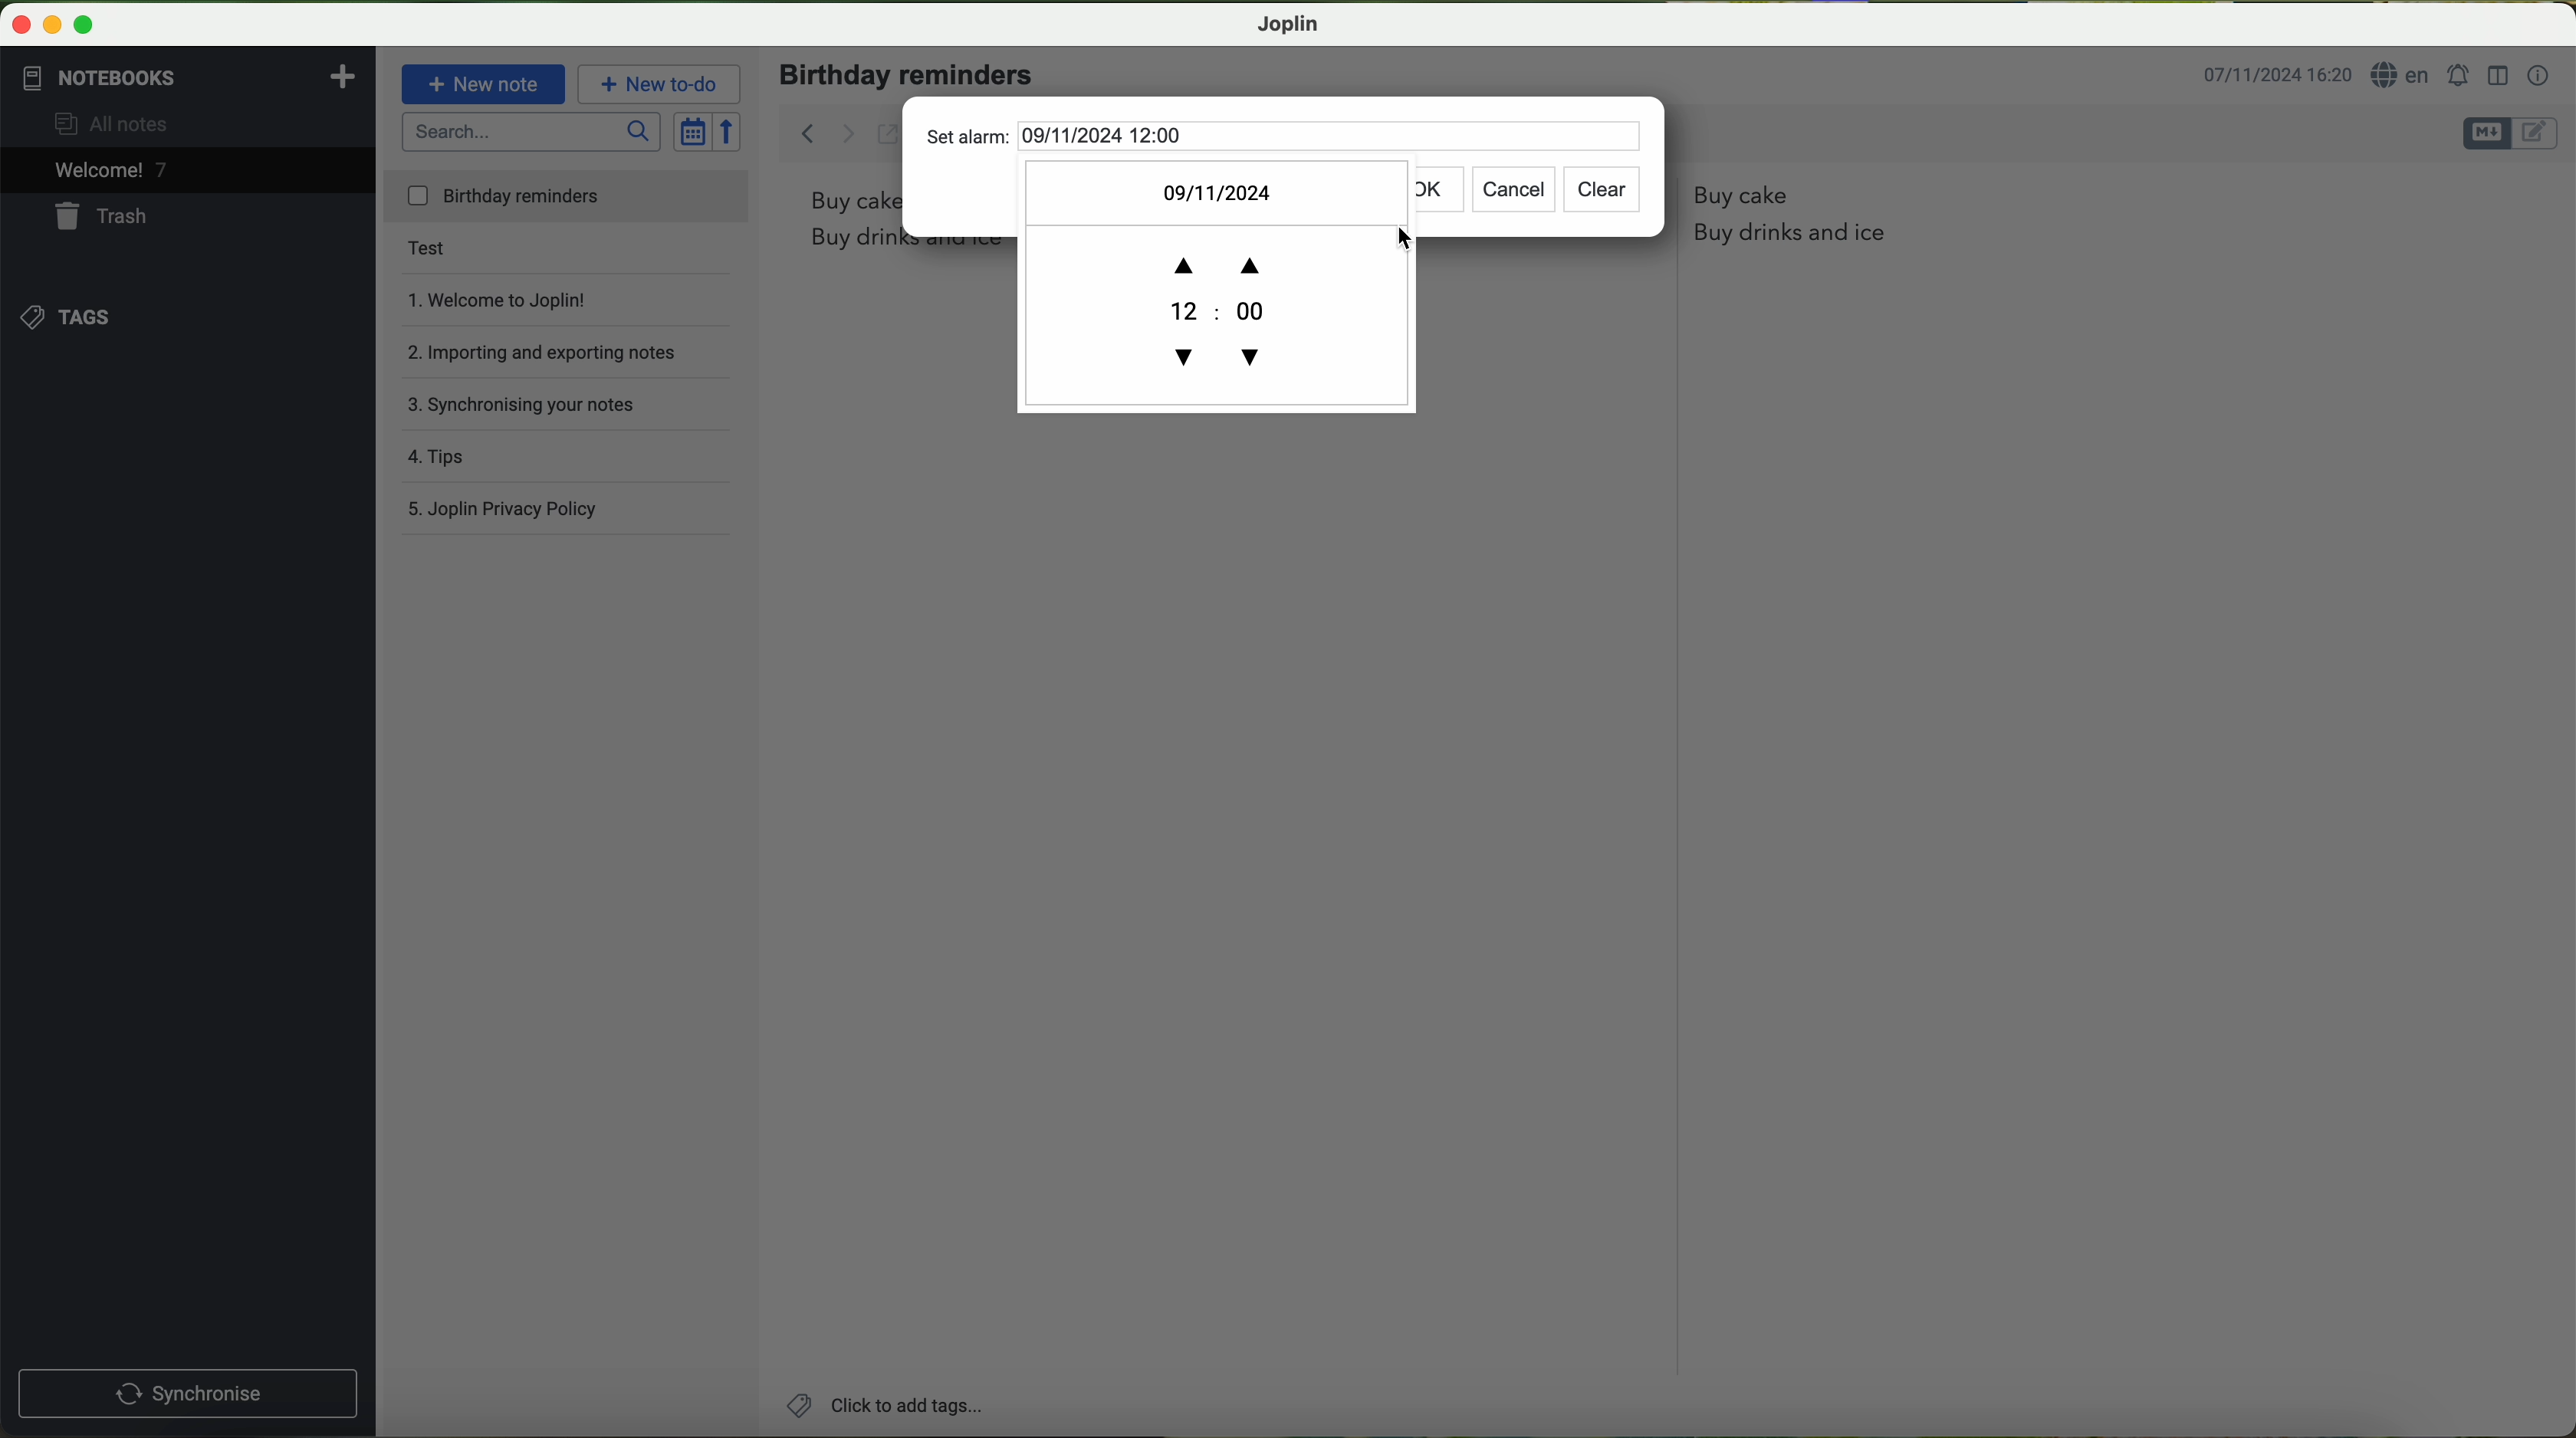 This screenshot has height=1438, width=2576. Describe the element at coordinates (1212, 257) in the screenshot. I see `increase` at that location.